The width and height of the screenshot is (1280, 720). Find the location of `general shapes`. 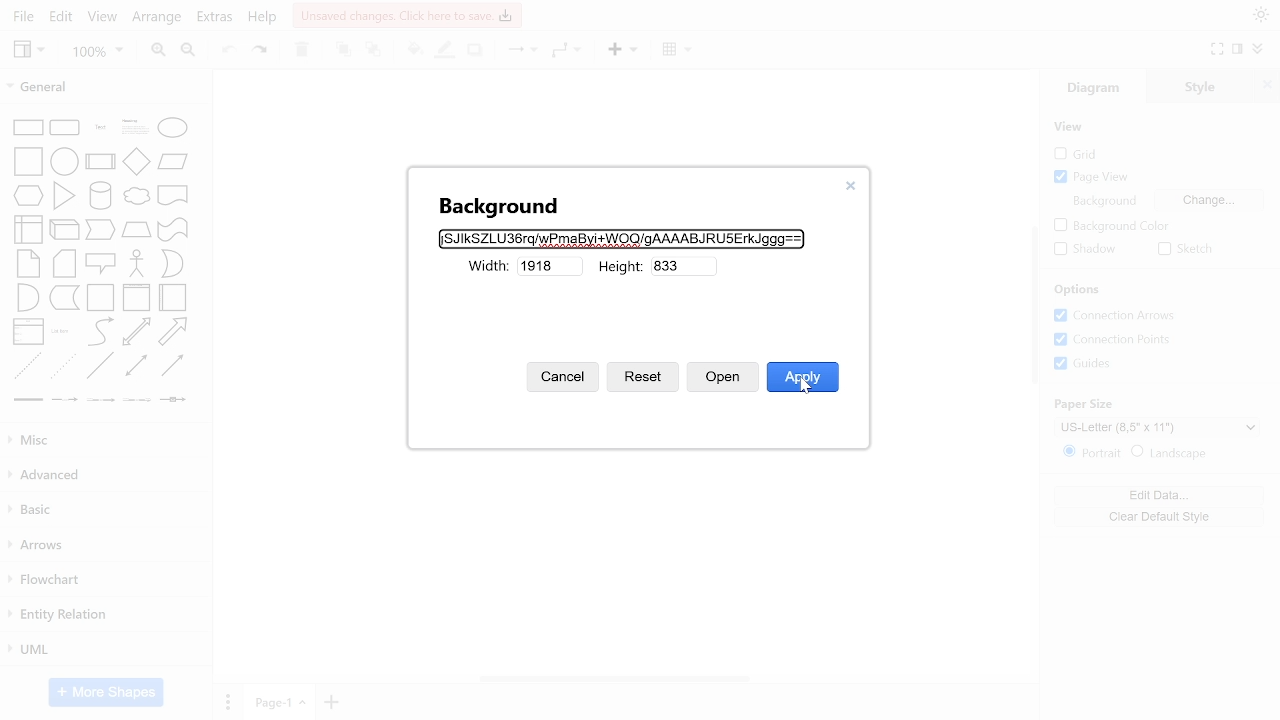

general shapes is located at coordinates (98, 262).